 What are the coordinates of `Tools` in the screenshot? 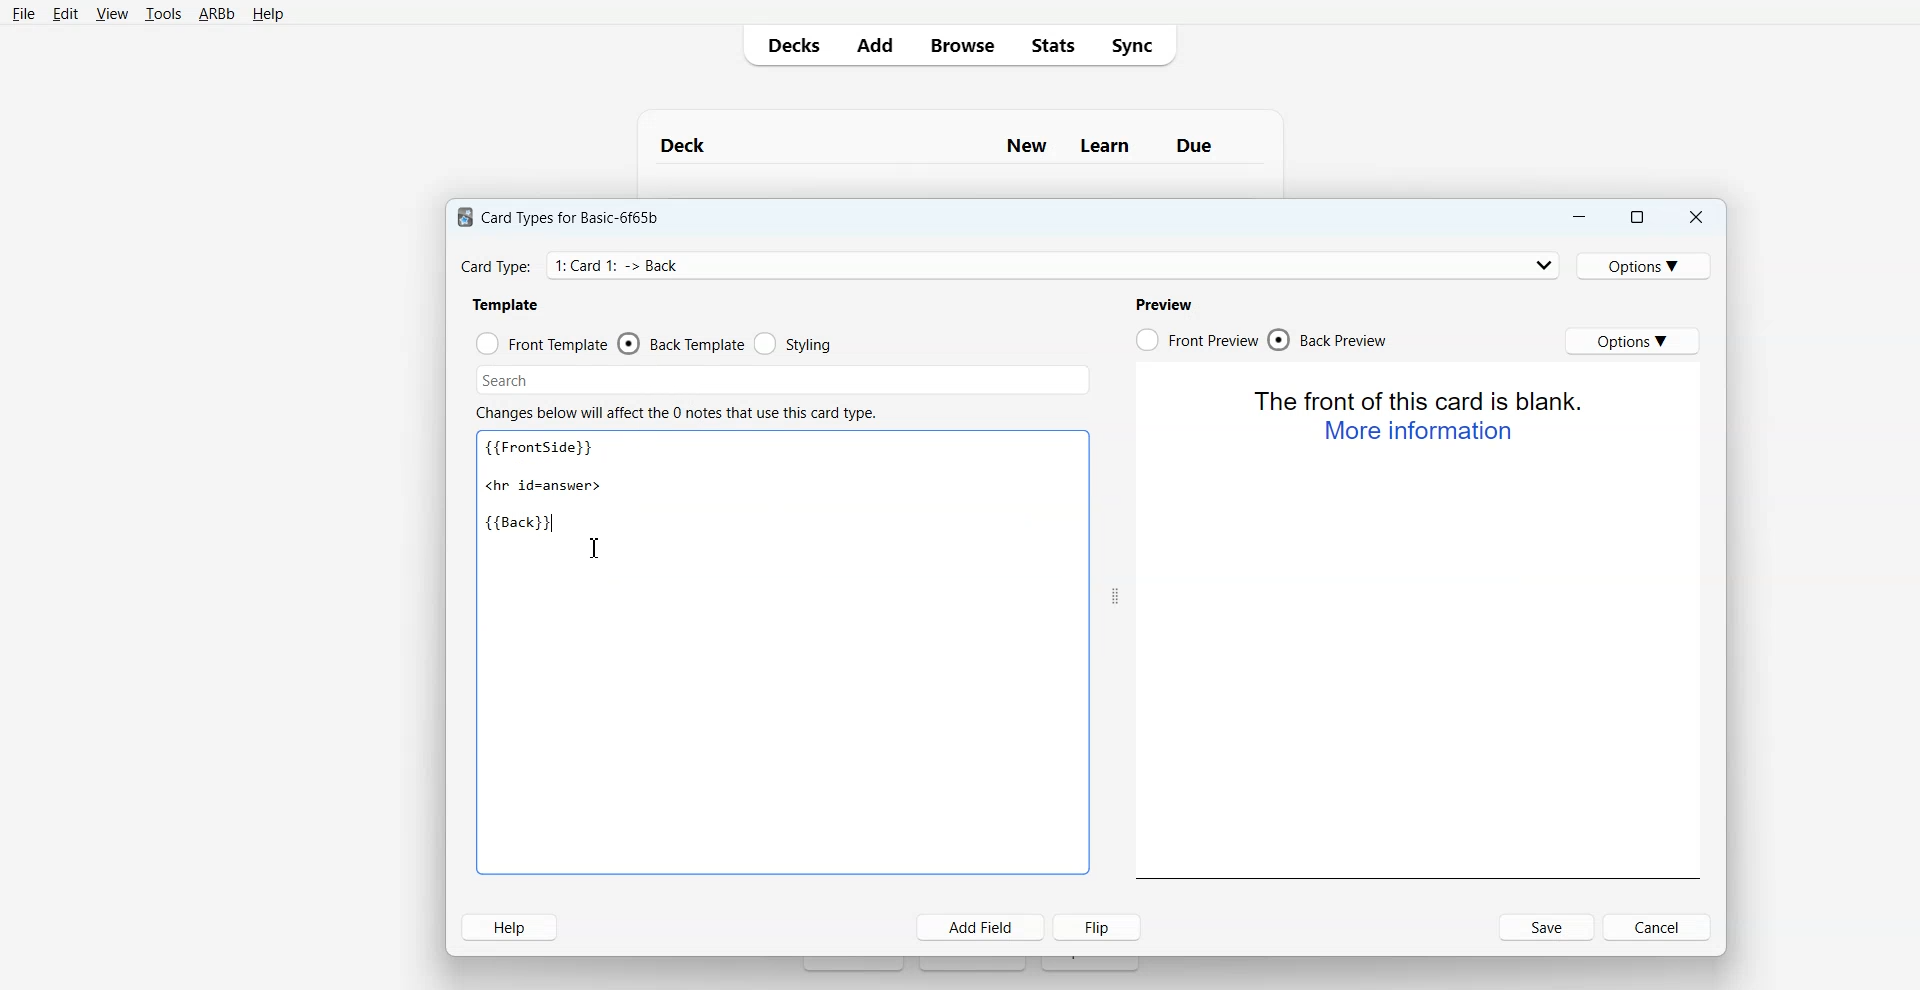 It's located at (163, 14).